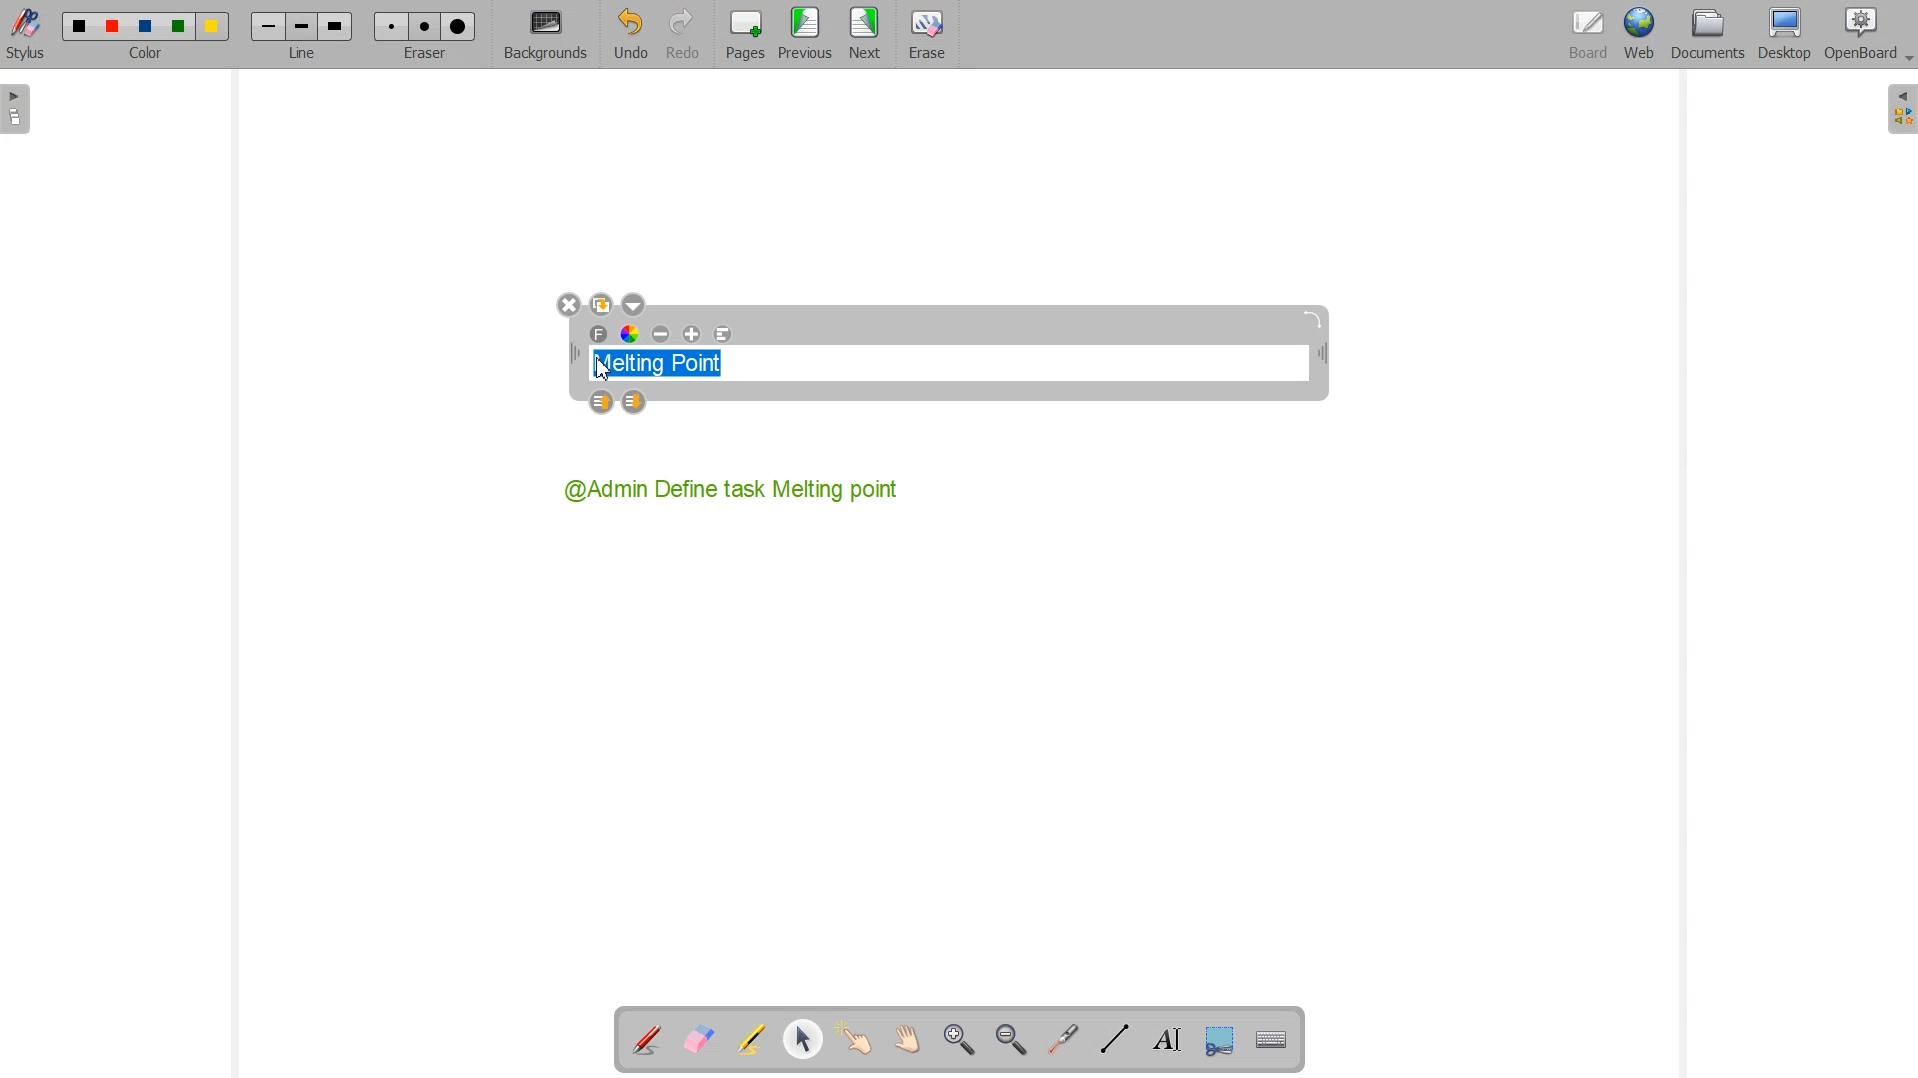  Describe the element at coordinates (904, 1040) in the screenshot. I see `Scroll page` at that location.